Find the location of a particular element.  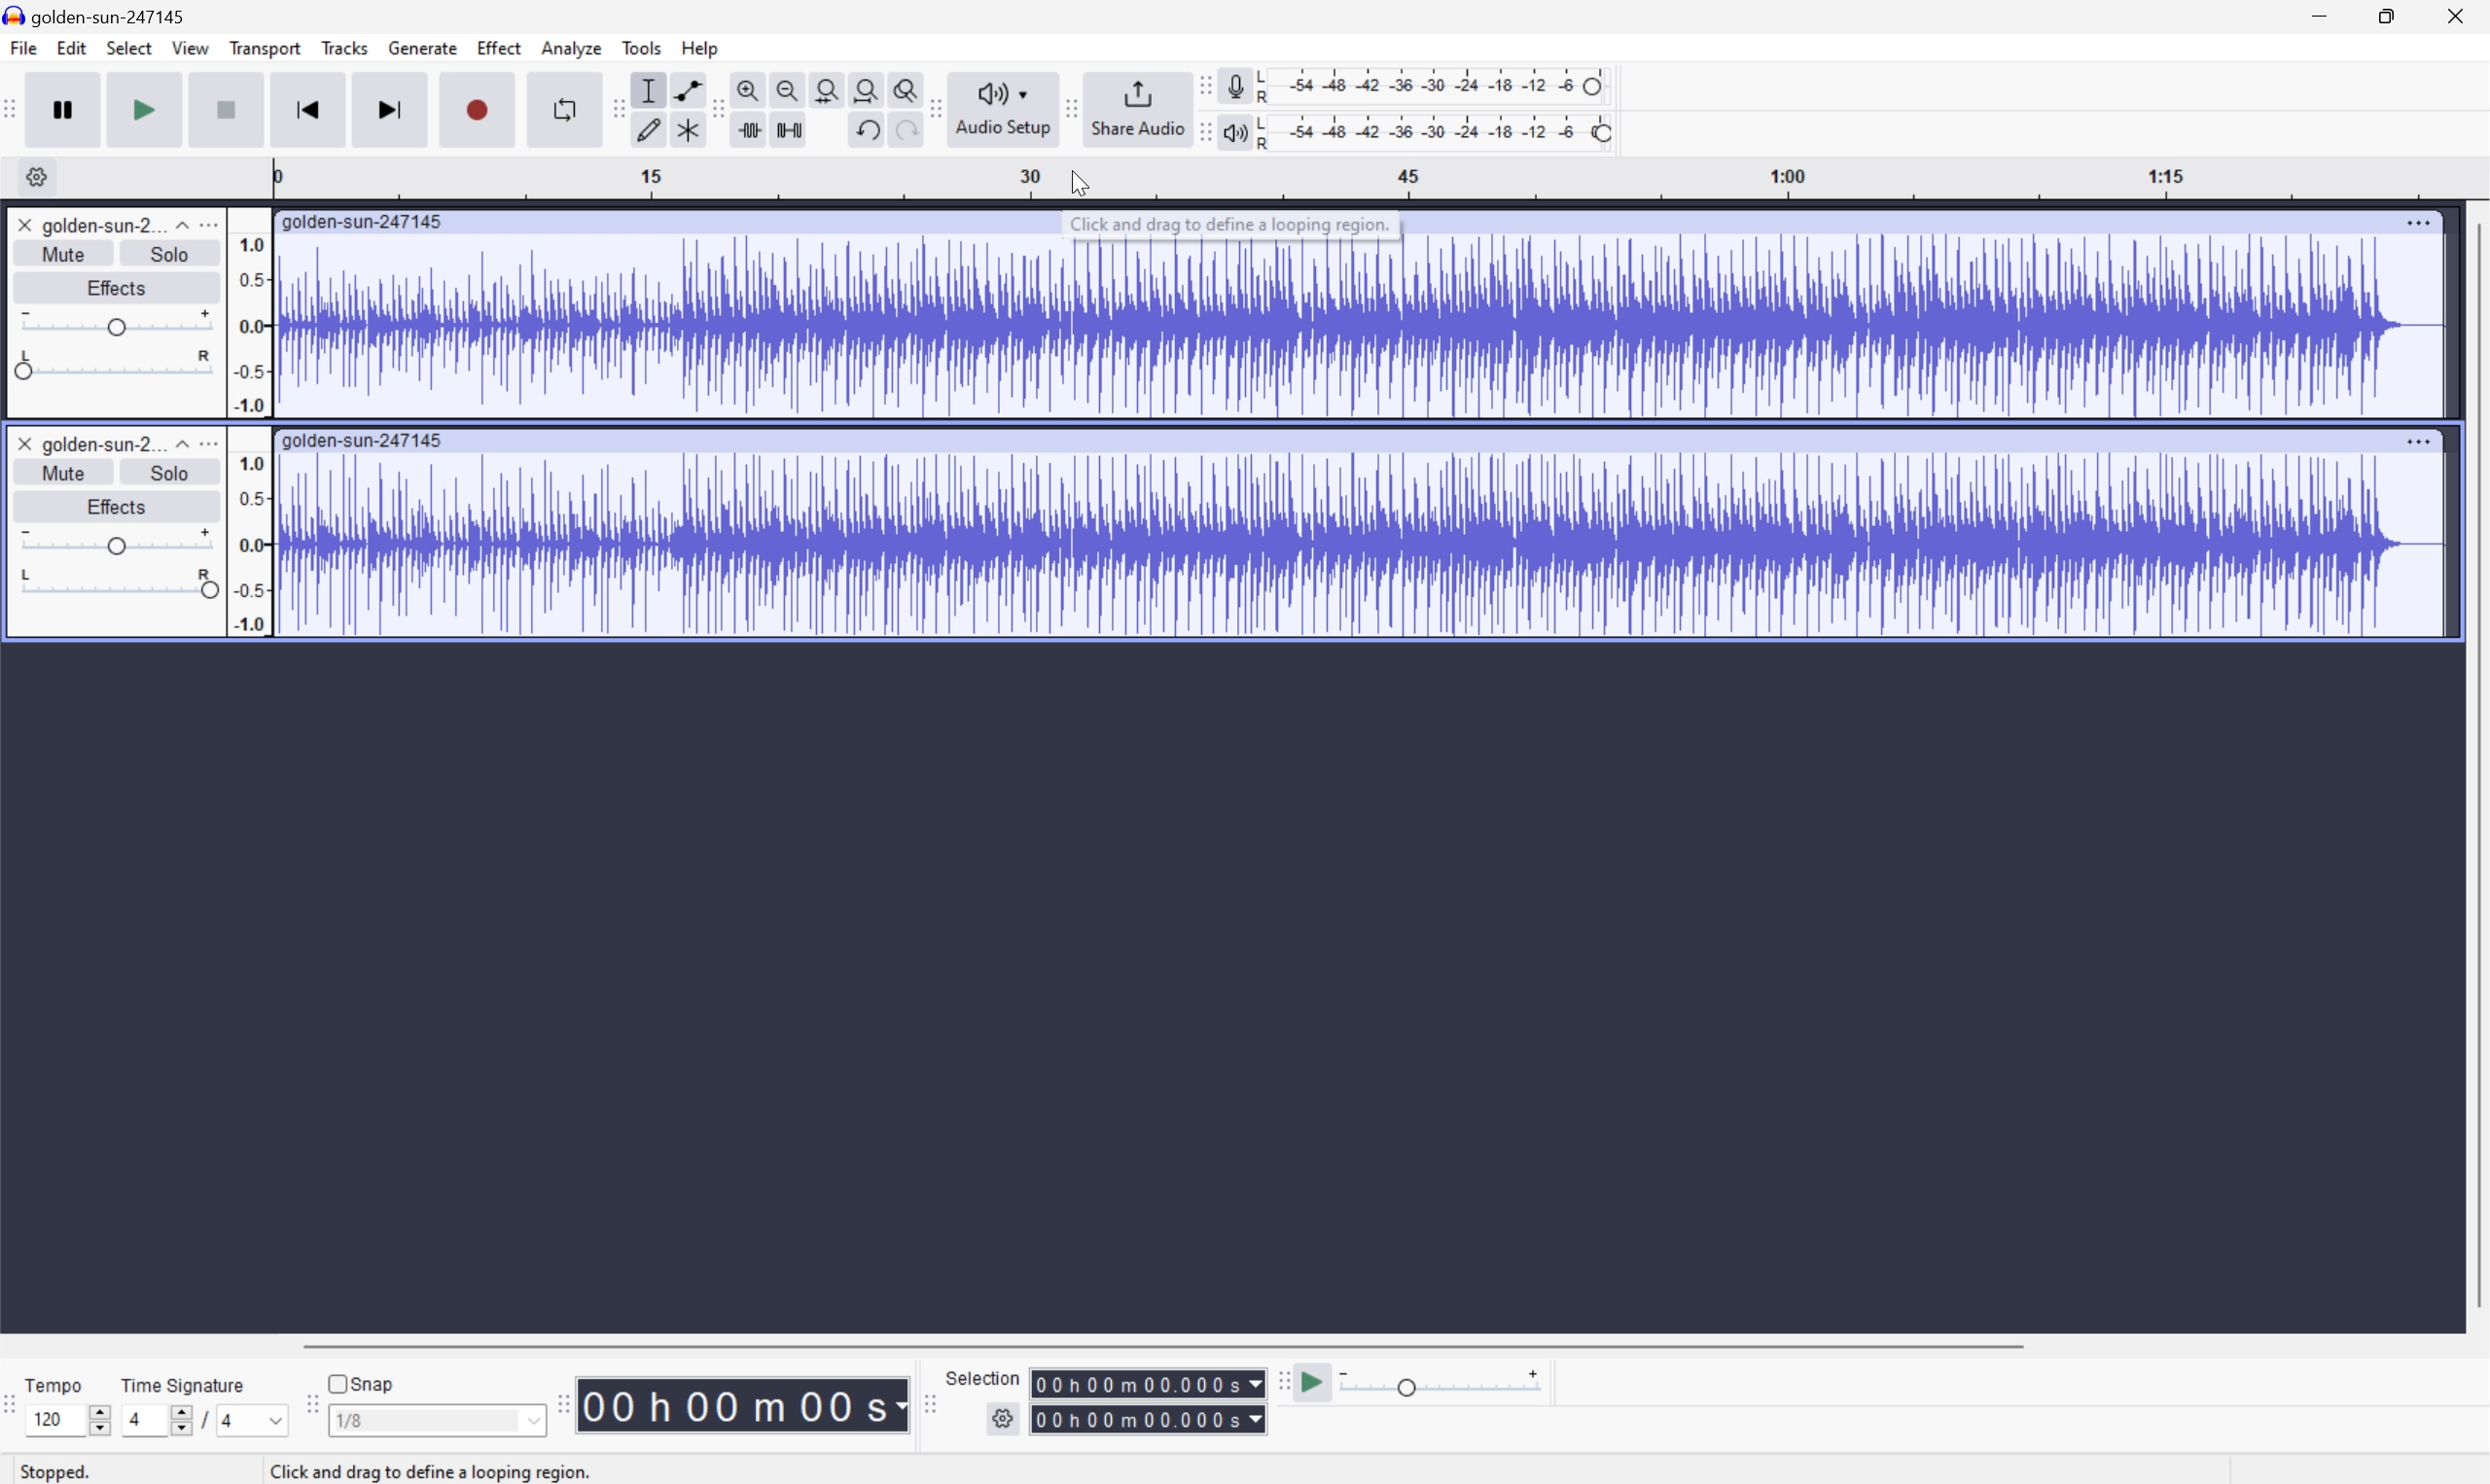

golden-sun-2... is located at coordinates (98, 447).